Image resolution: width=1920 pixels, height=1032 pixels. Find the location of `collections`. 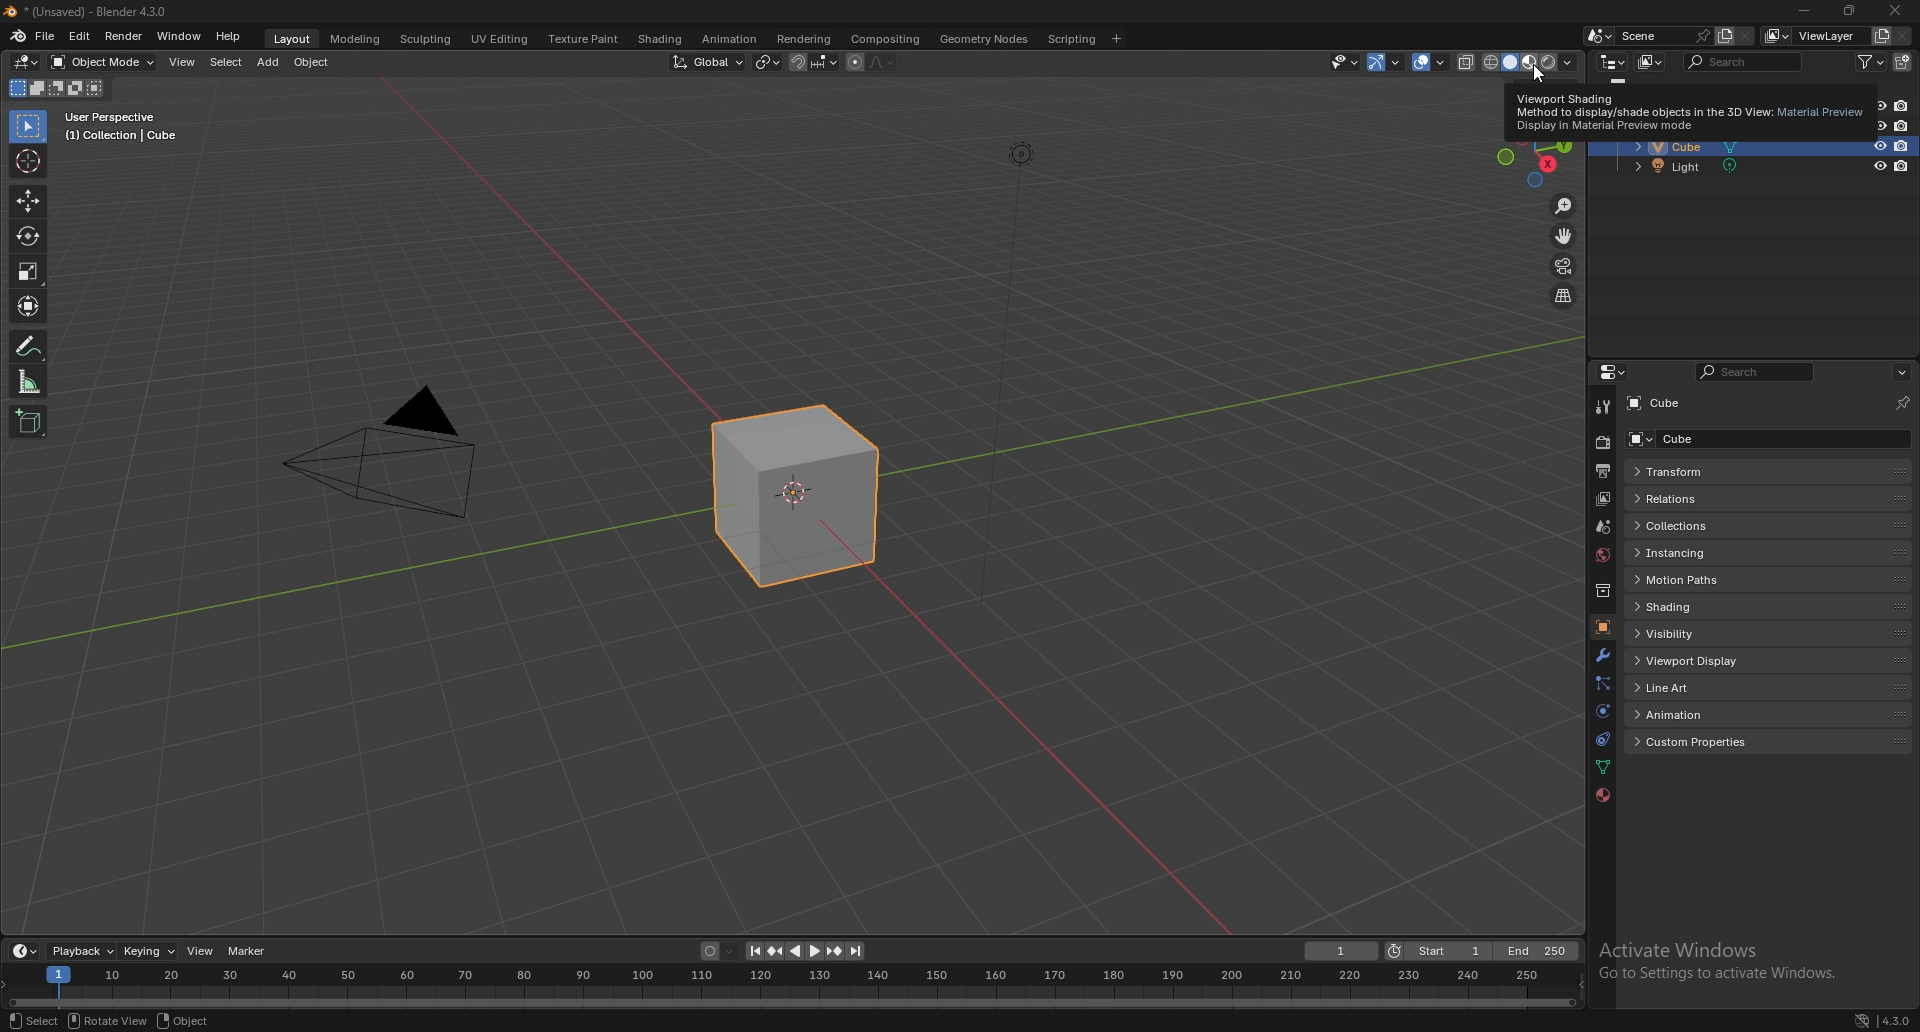

collections is located at coordinates (1733, 527).